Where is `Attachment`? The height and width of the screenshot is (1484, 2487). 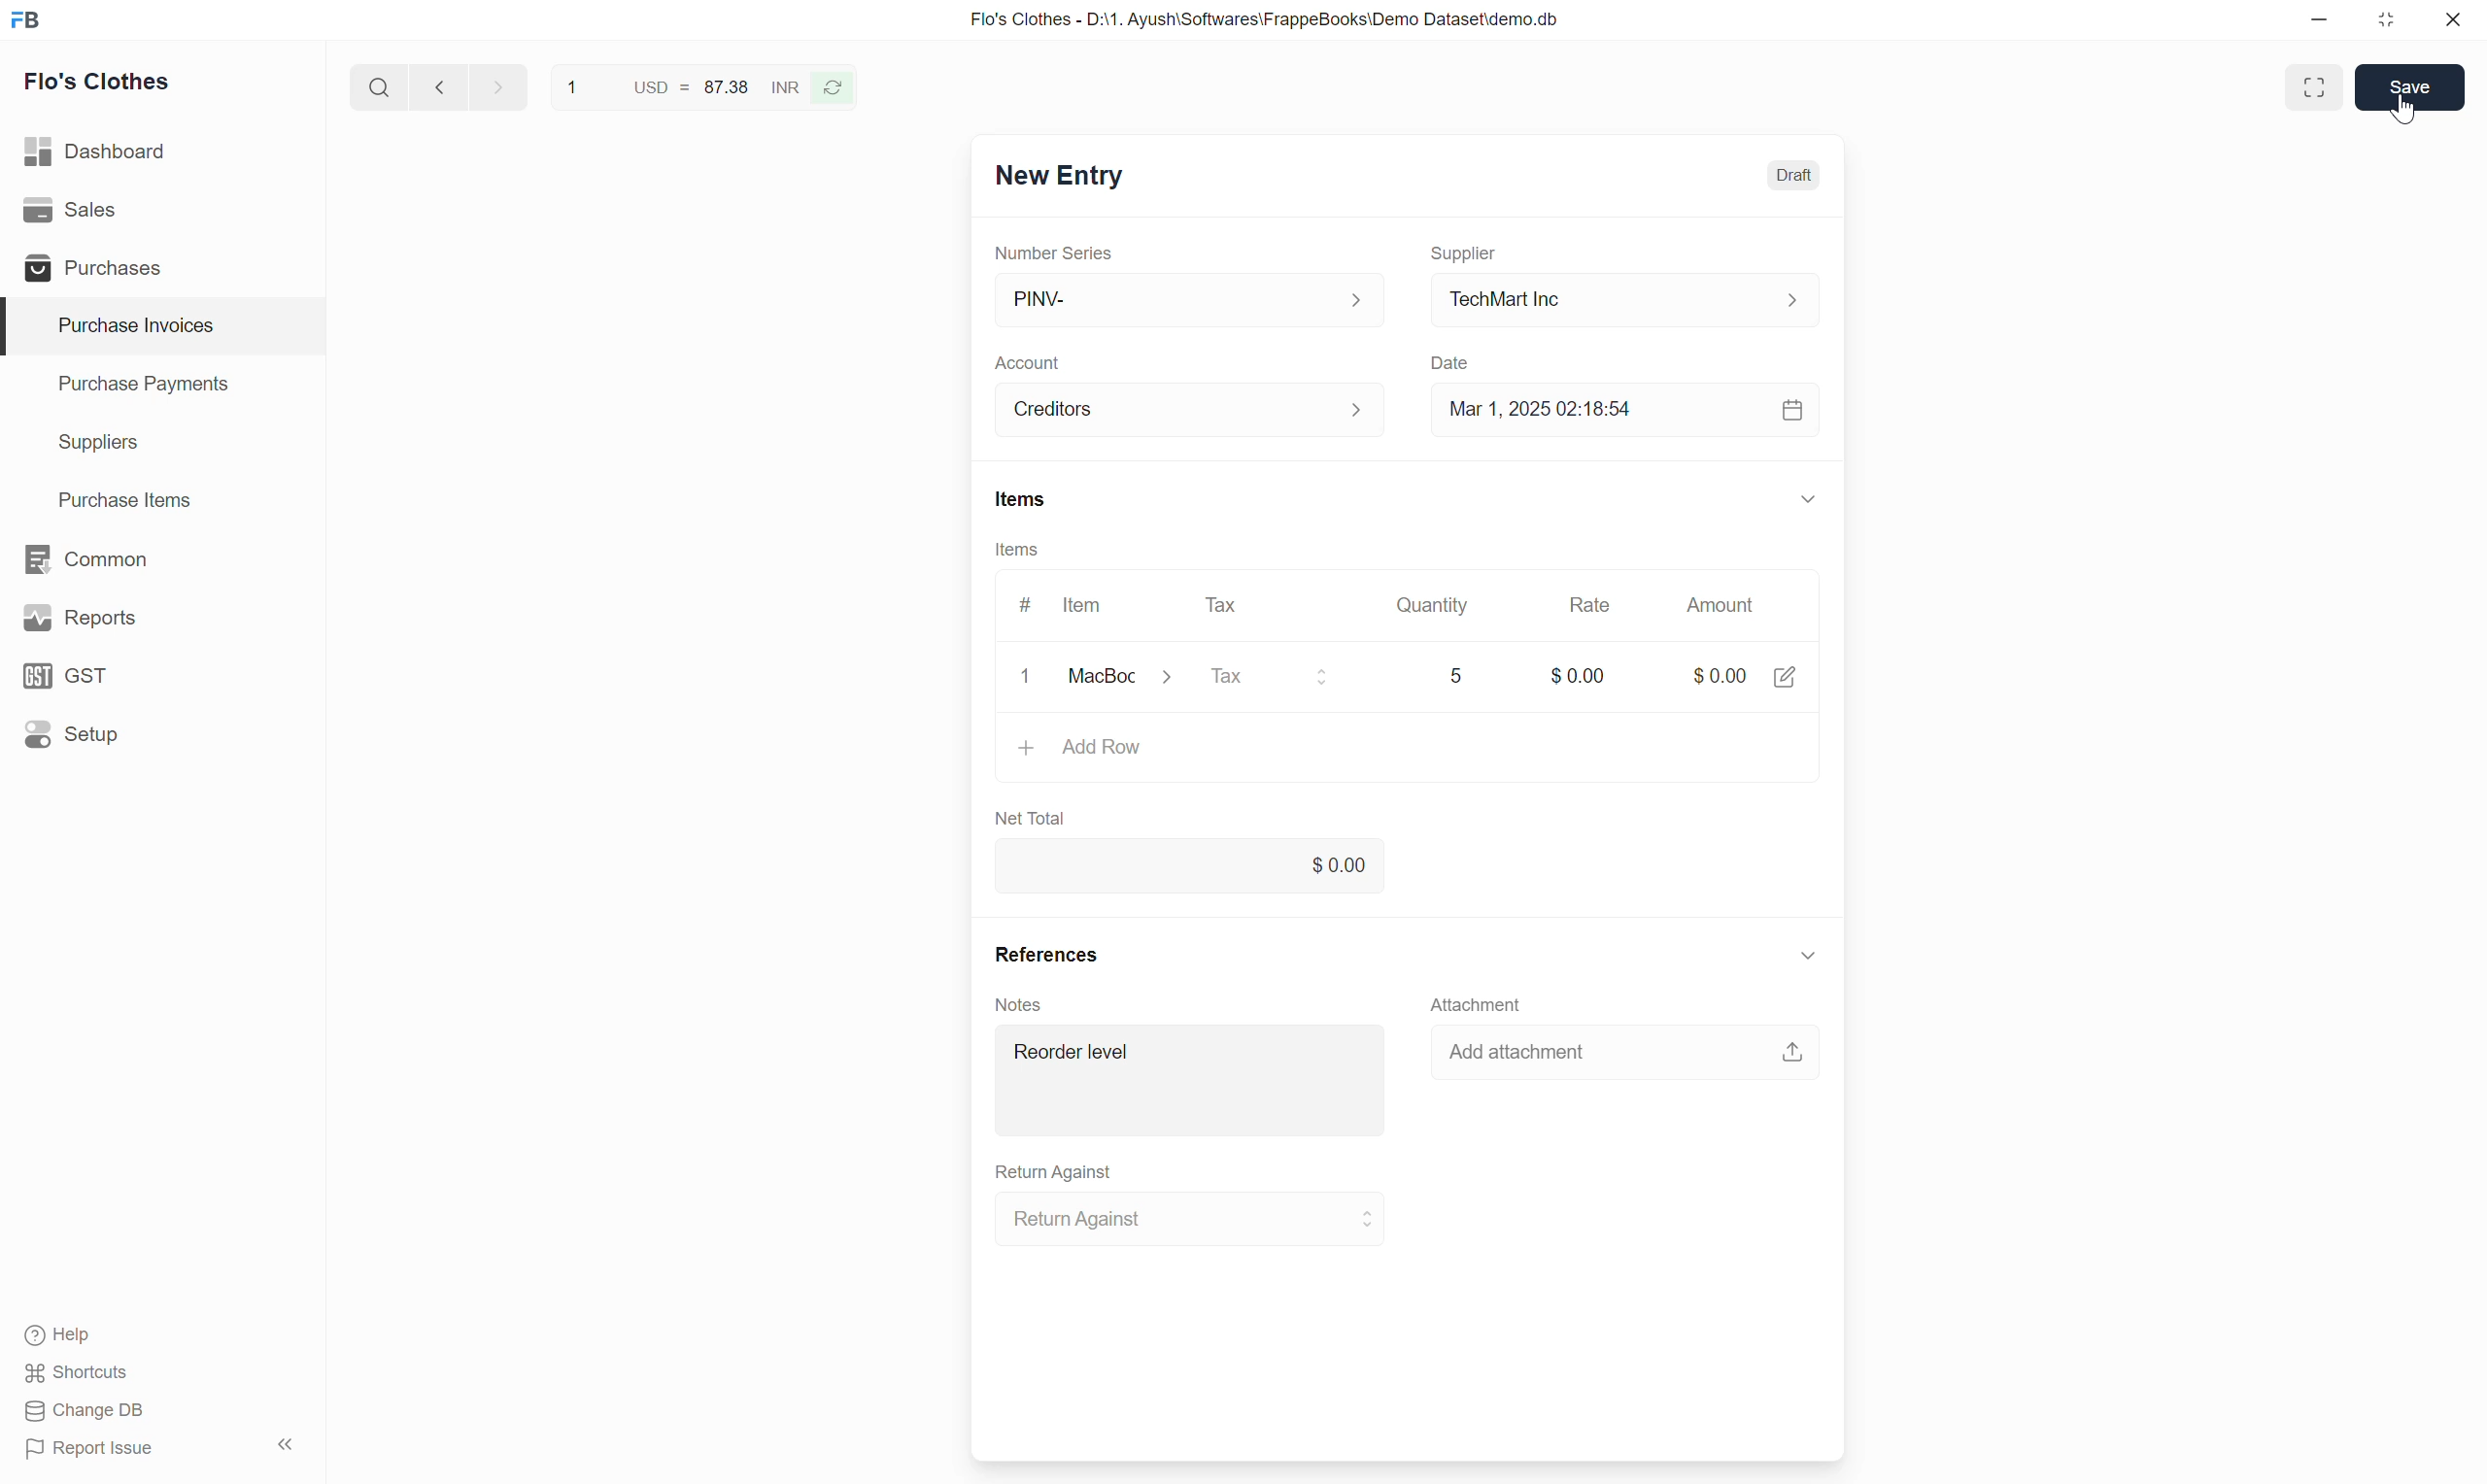 Attachment is located at coordinates (1476, 1003).